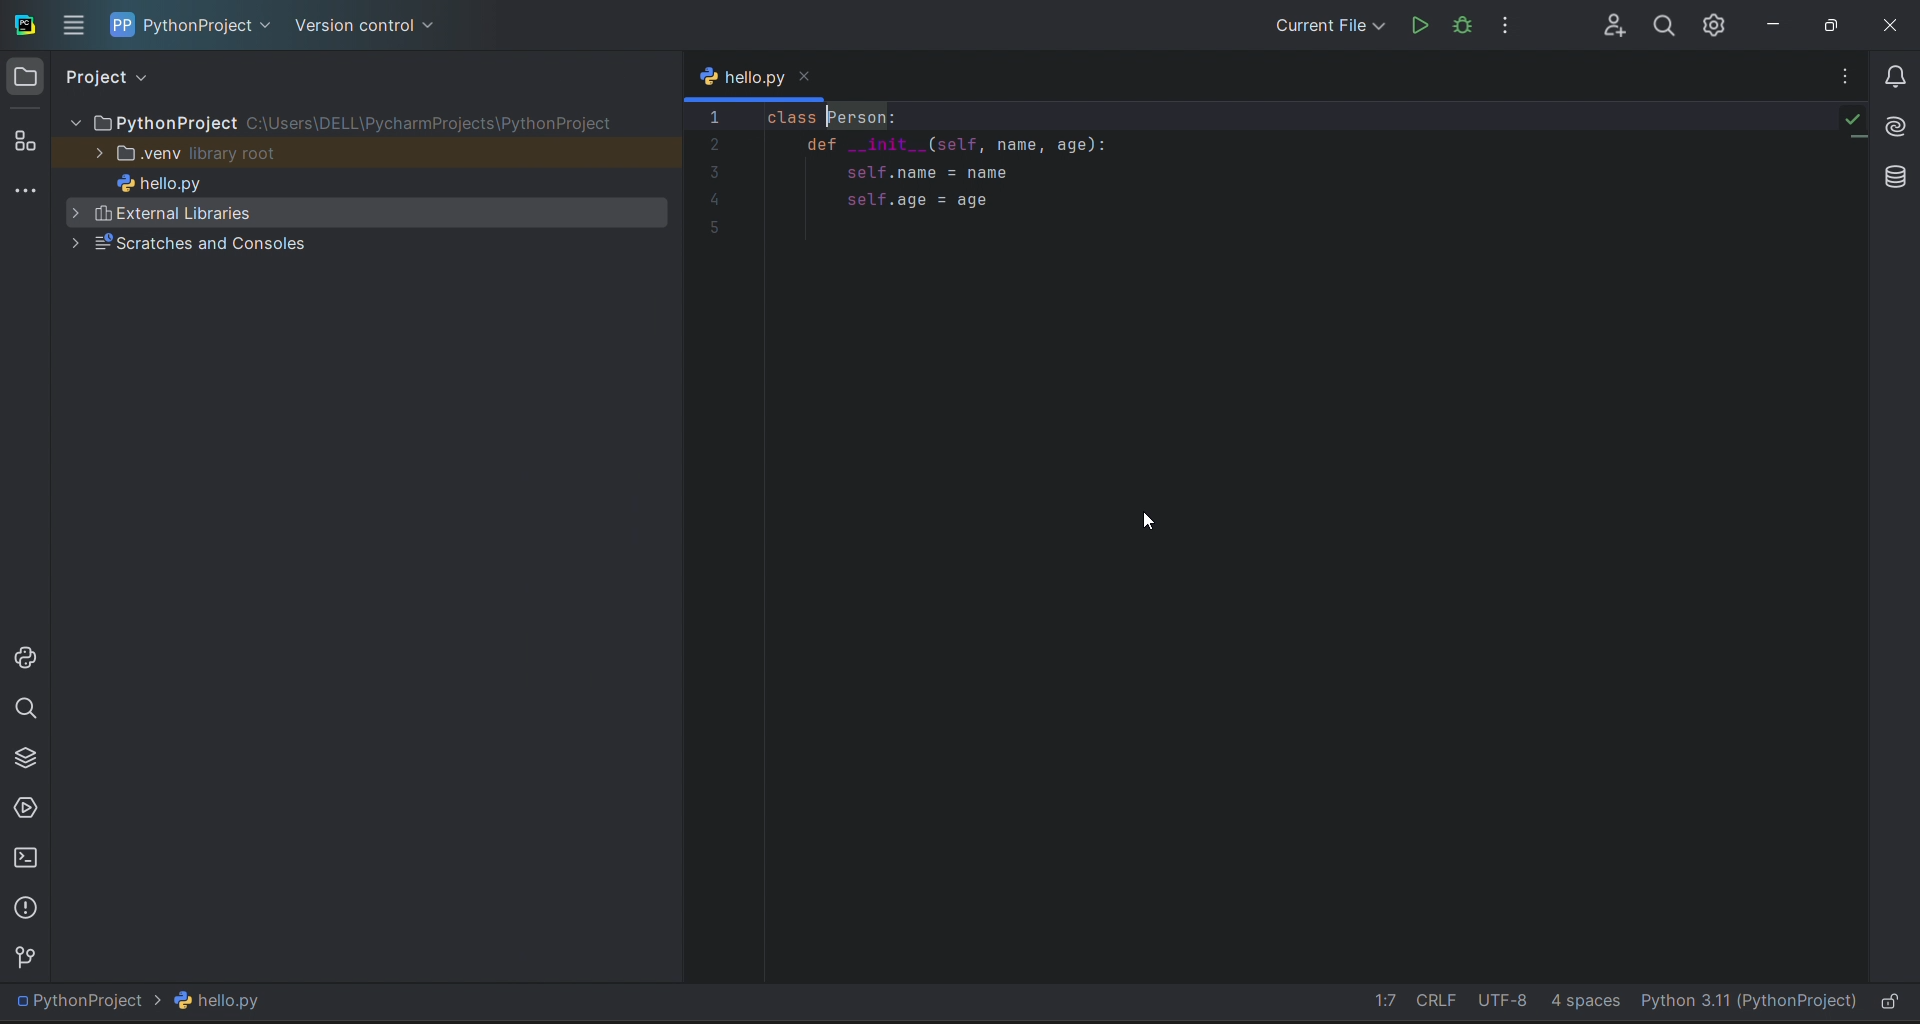 This screenshot has width=1920, height=1024. I want to click on unlock icon, so click(1889, 1000).